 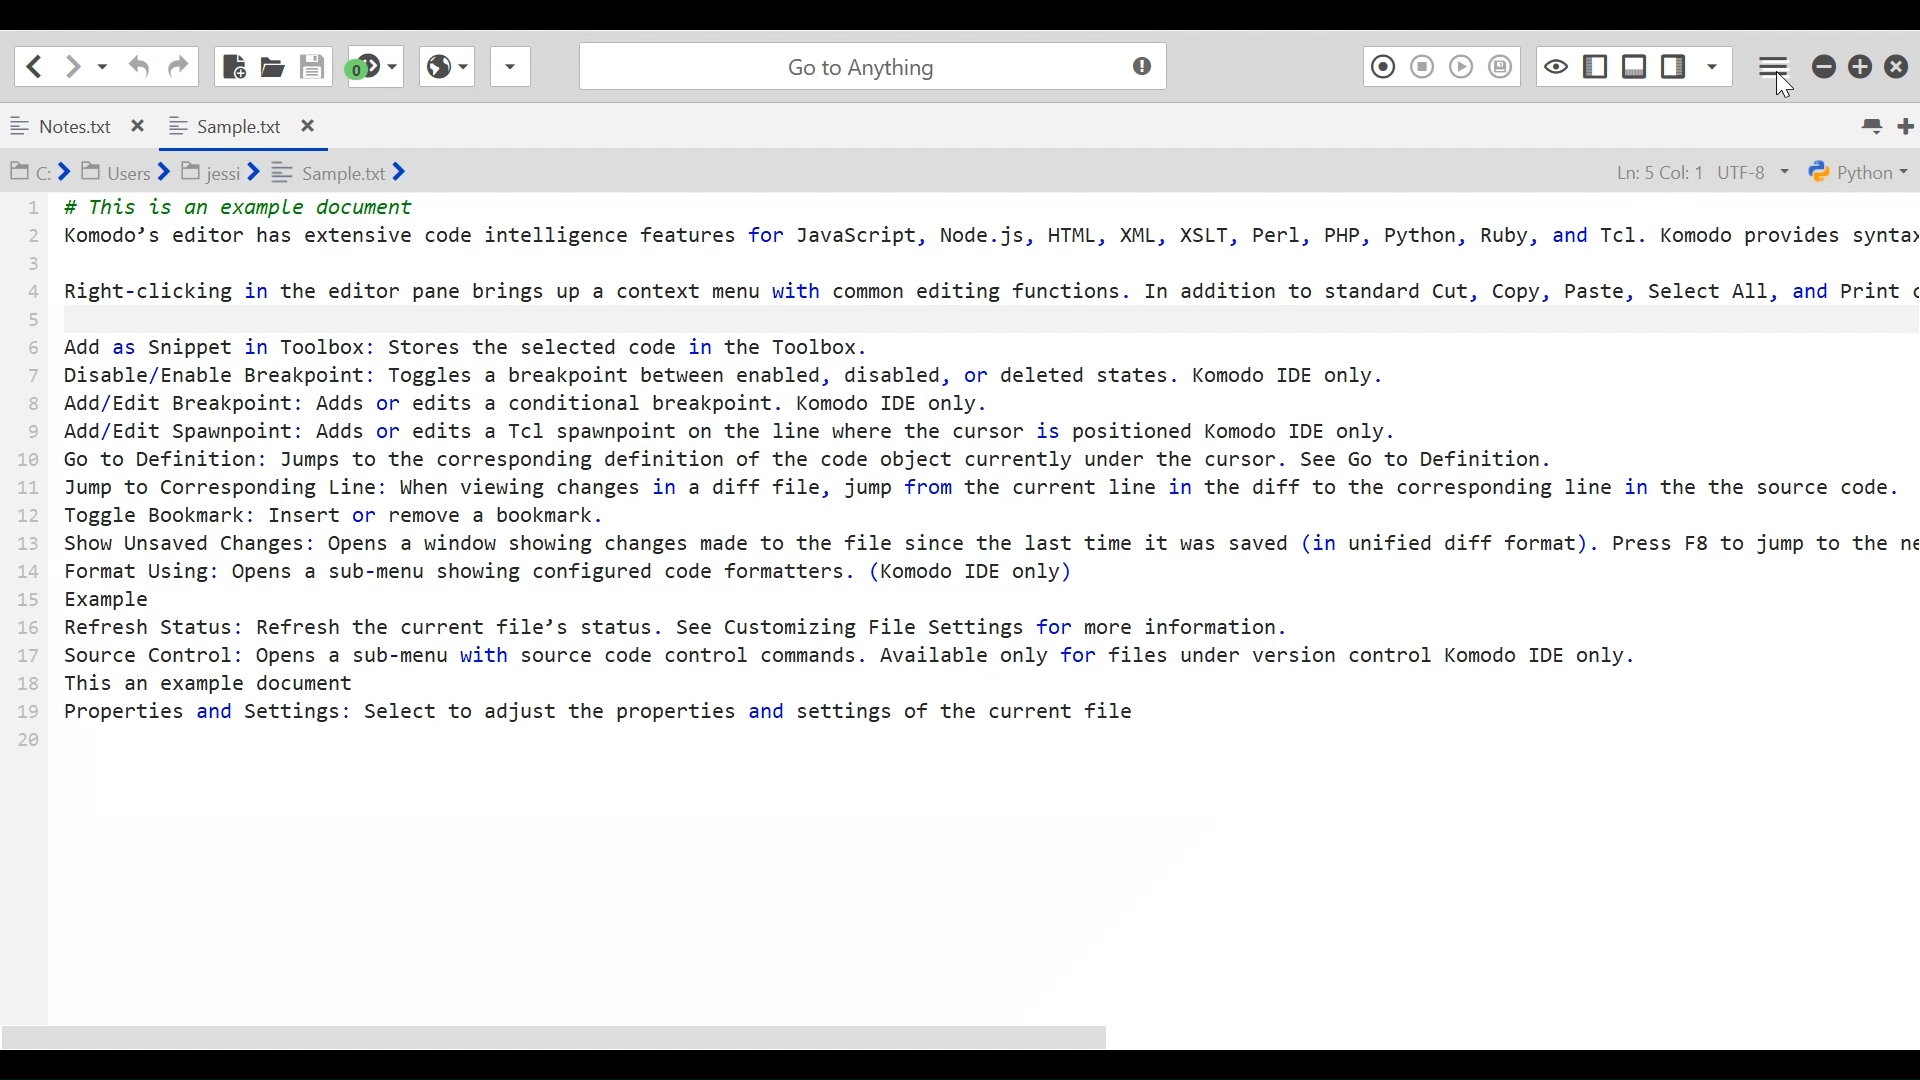 I want to click on Save Macro to Toolbox as Superscript, so click(x=1502, y=66).